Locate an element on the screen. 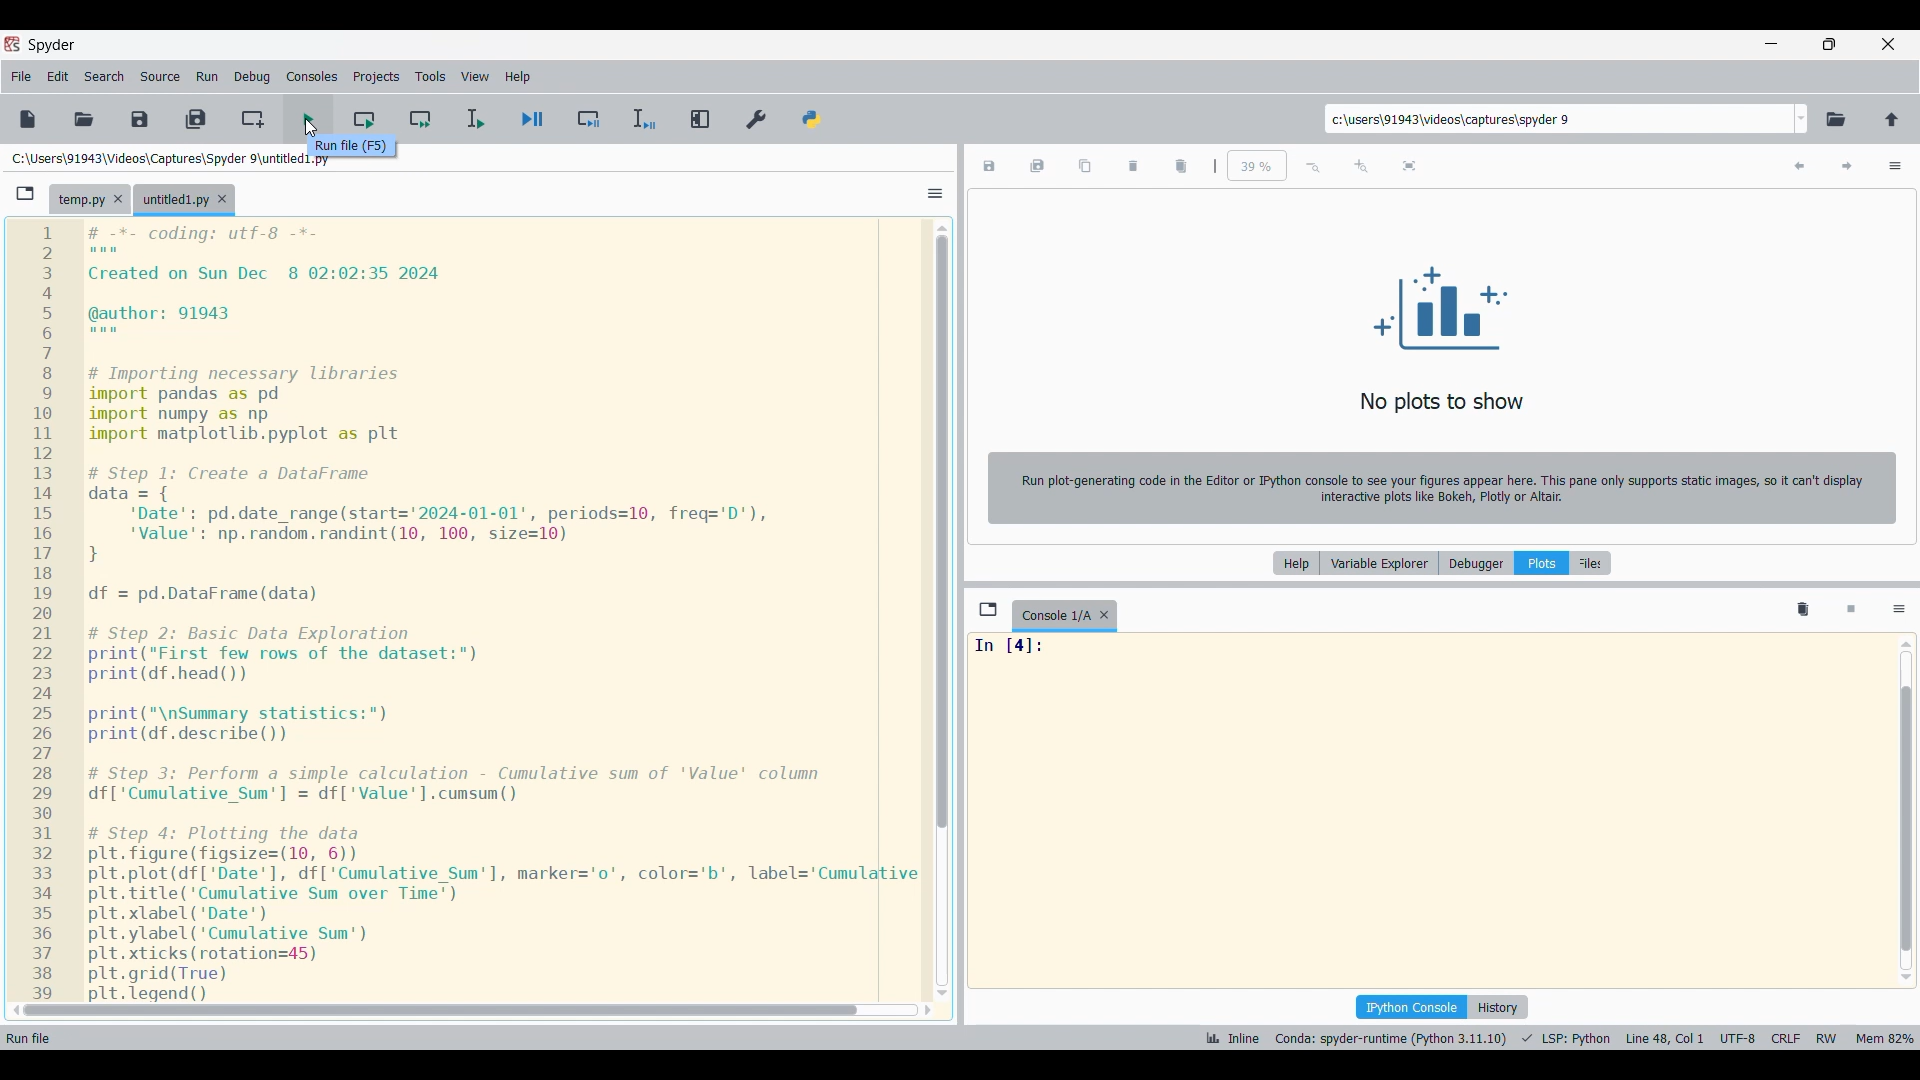 The height and width of the screenshot is (1080, 1920). Input zoom factor is located at coordinates (1257, 165).